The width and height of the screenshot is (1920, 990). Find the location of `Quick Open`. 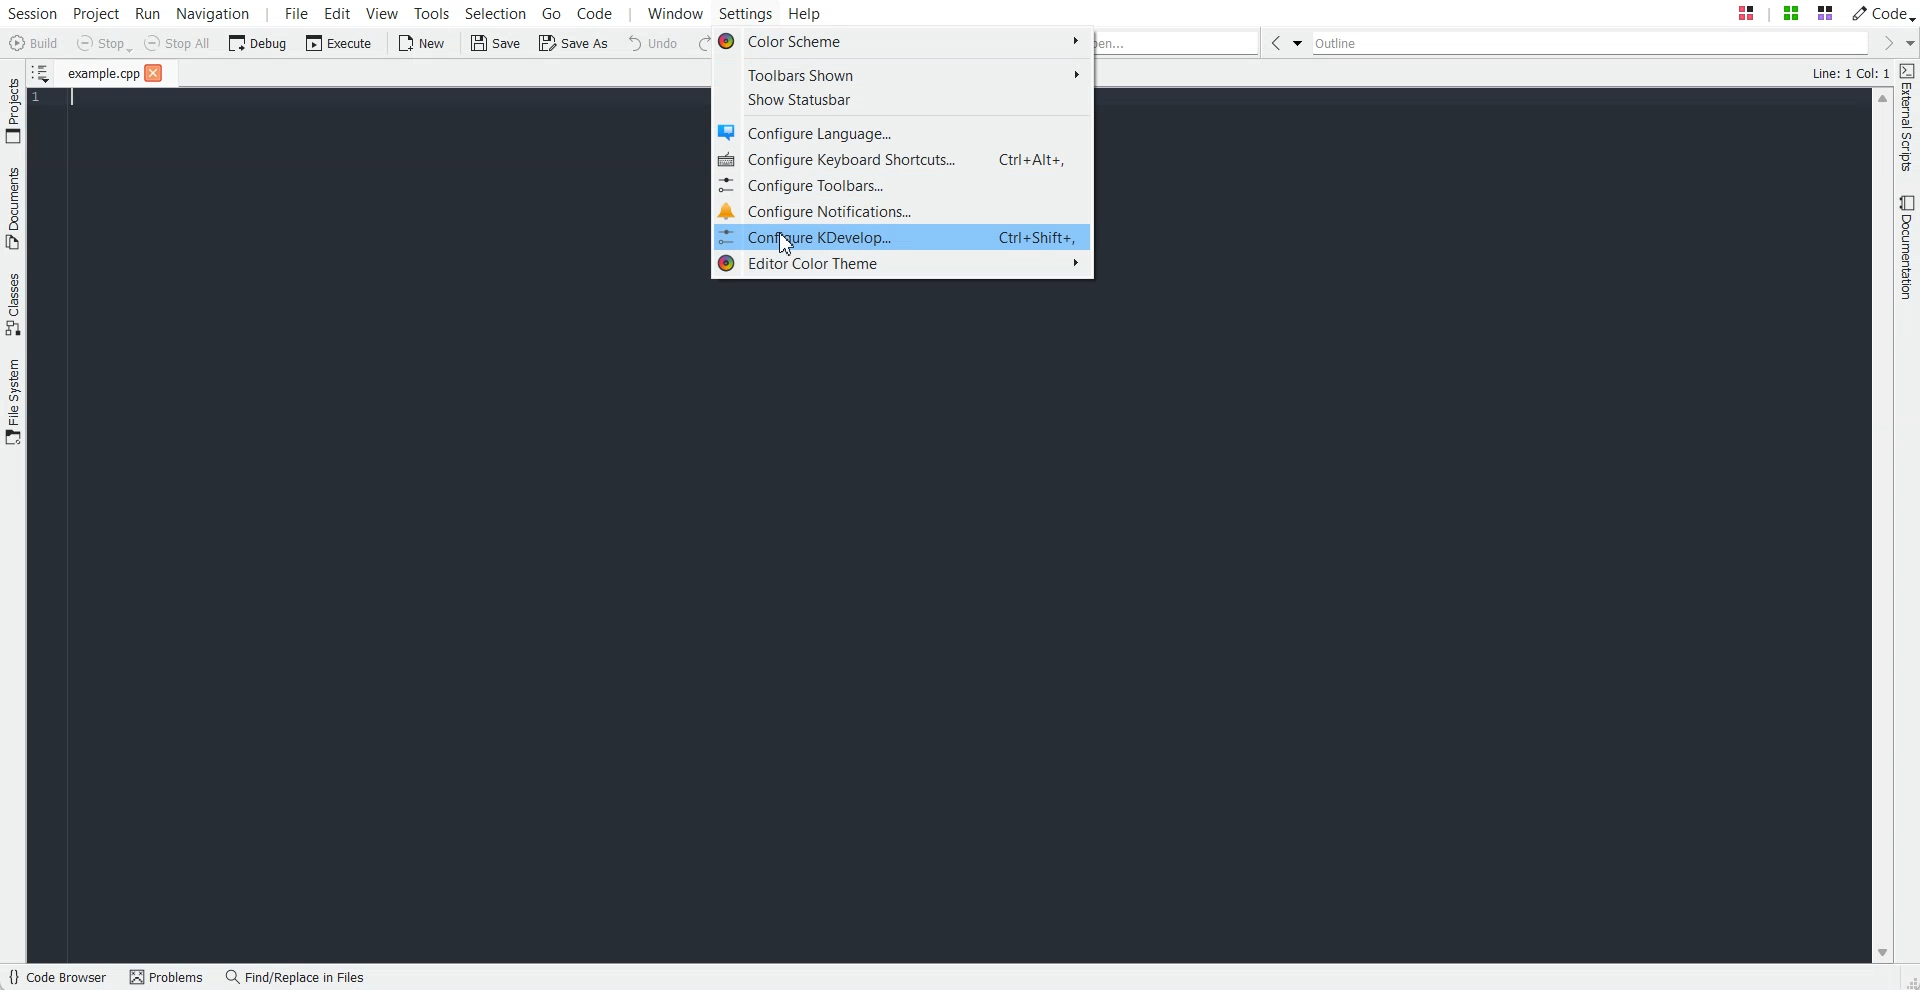

Quick Open is located at coordinates (1178, 43).